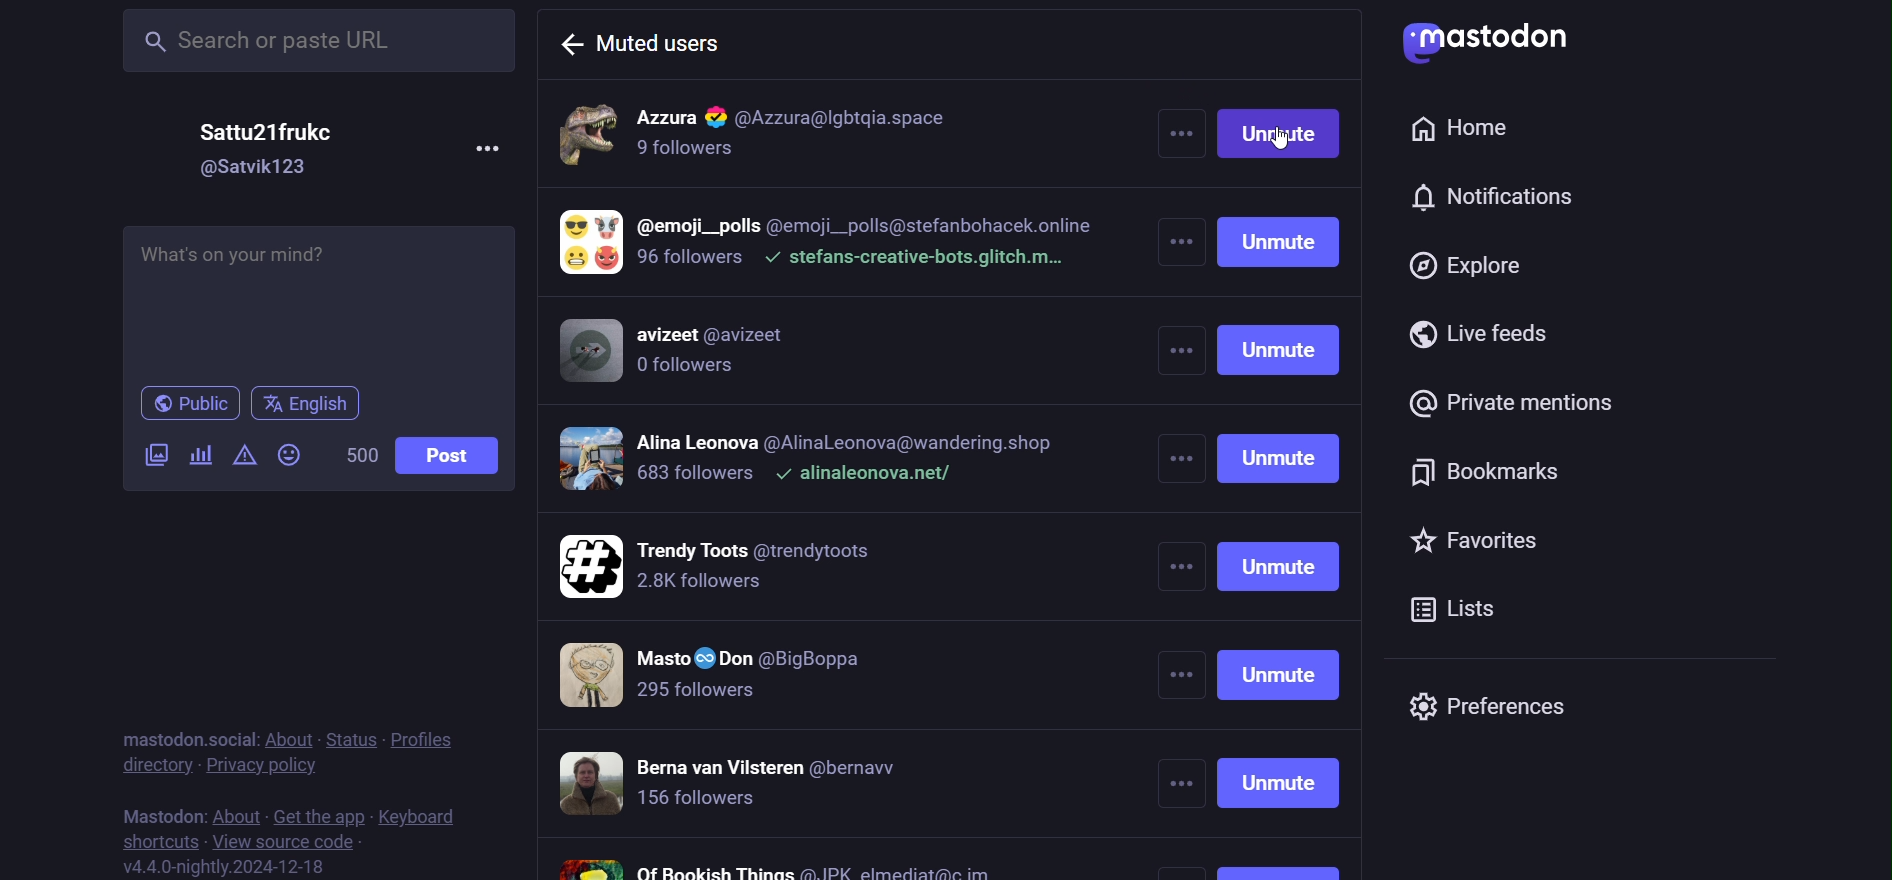 This screenshot has width=1892, height=880. Describe the element at coordinates (1509, 546) in the screenshot. I see `favorites` at that location.